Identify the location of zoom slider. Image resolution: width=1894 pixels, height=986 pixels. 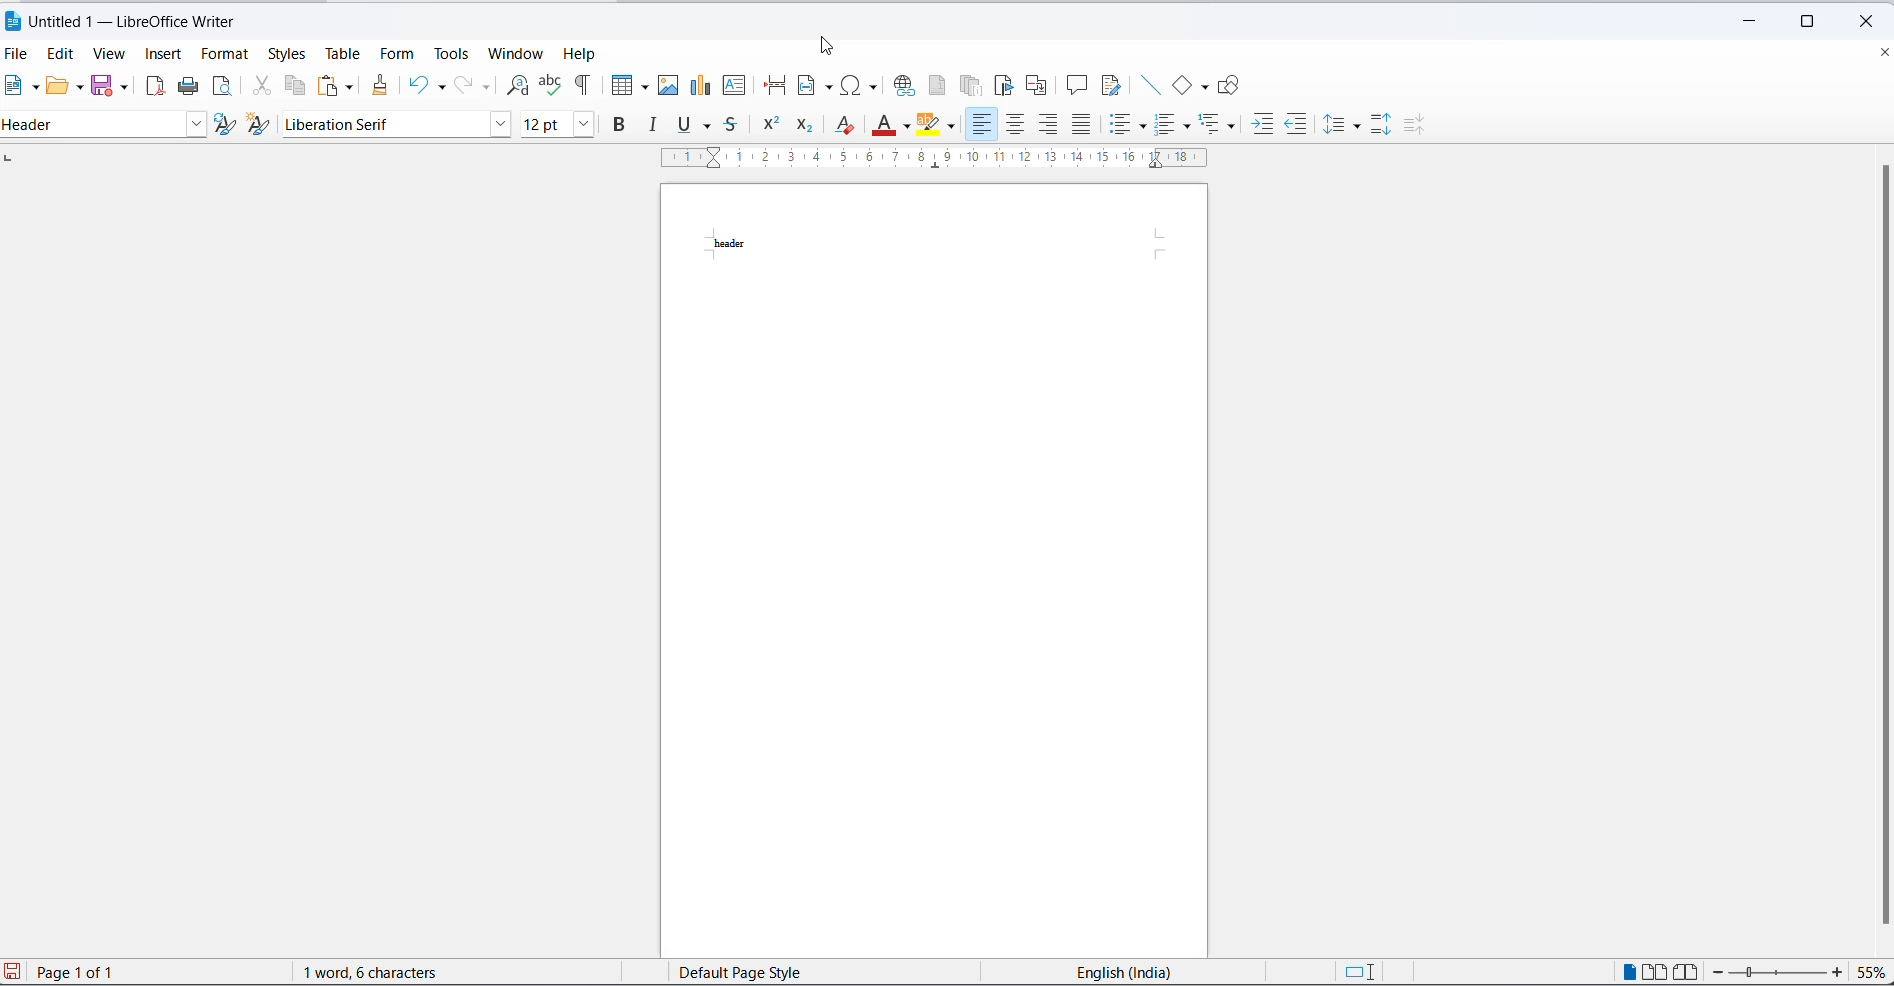
(1780, 974).